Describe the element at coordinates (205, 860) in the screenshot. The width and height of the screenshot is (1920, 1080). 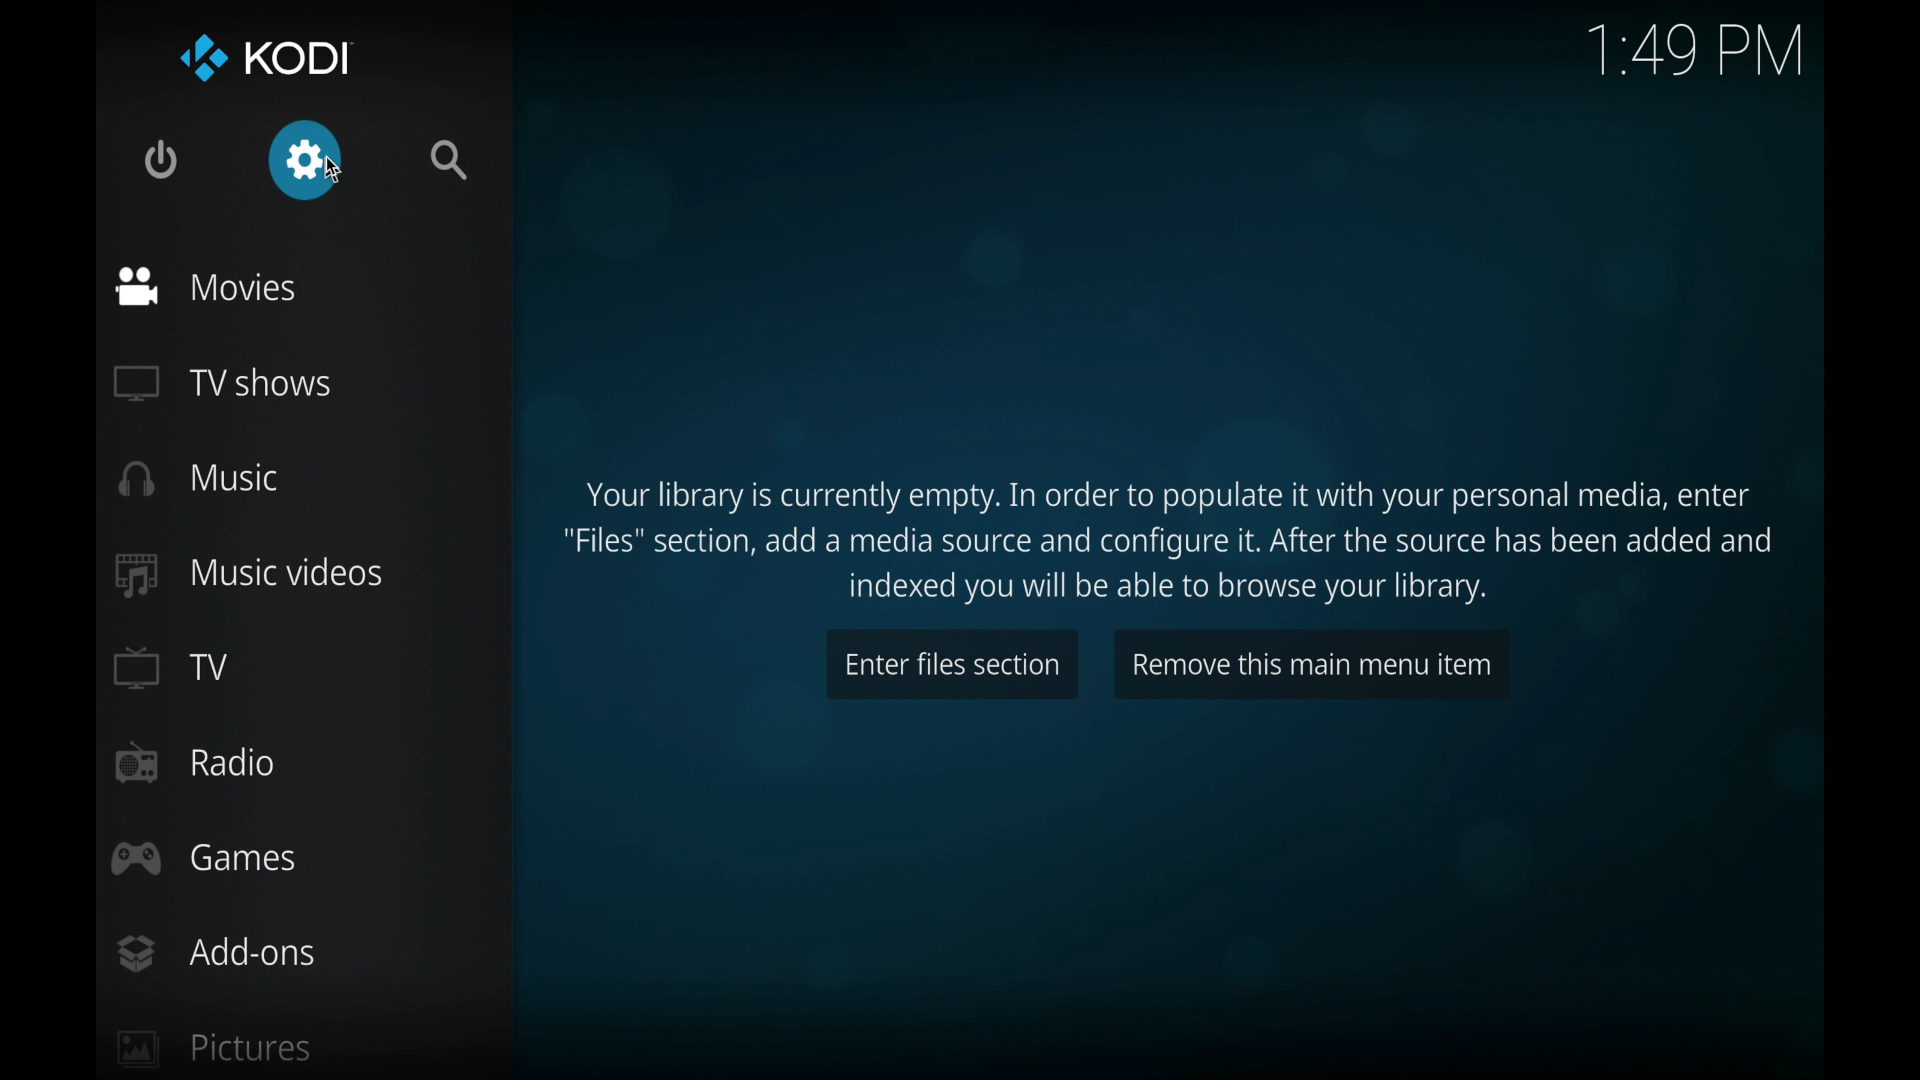
I see `games` at that location.